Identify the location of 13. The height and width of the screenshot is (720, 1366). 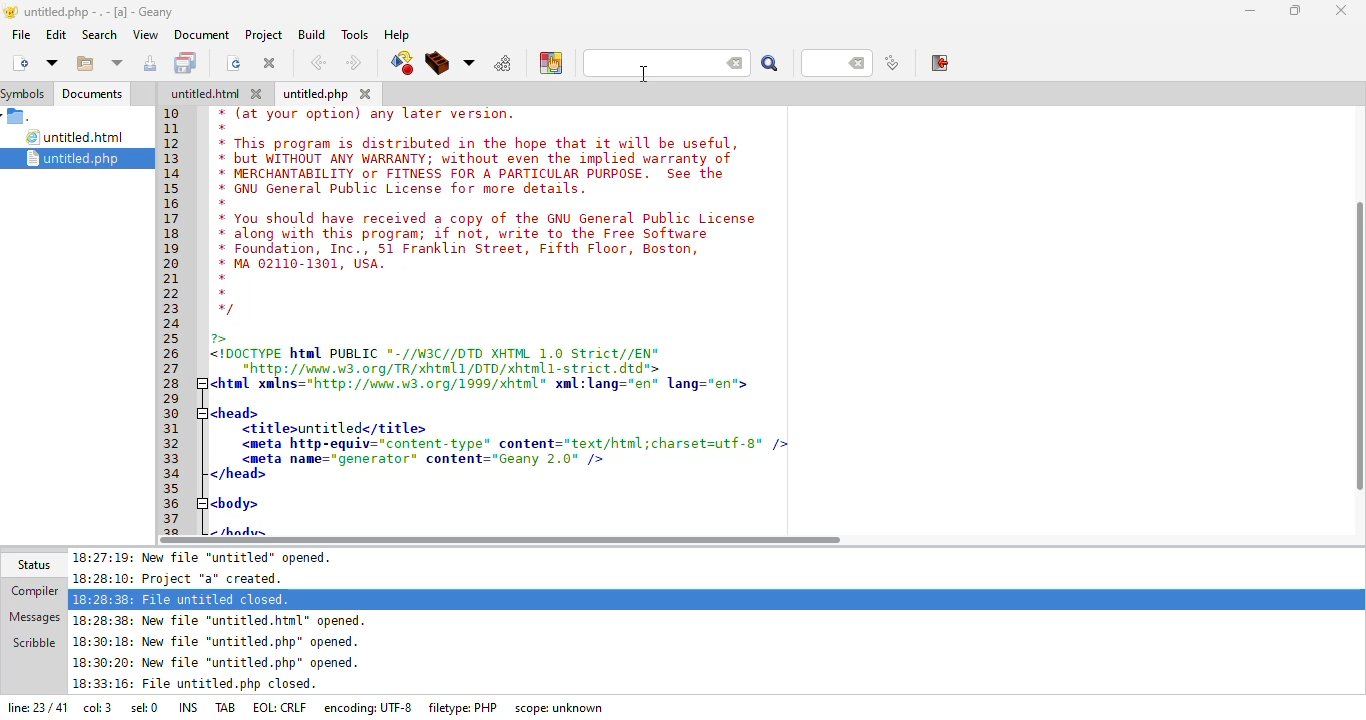
(172, 158).